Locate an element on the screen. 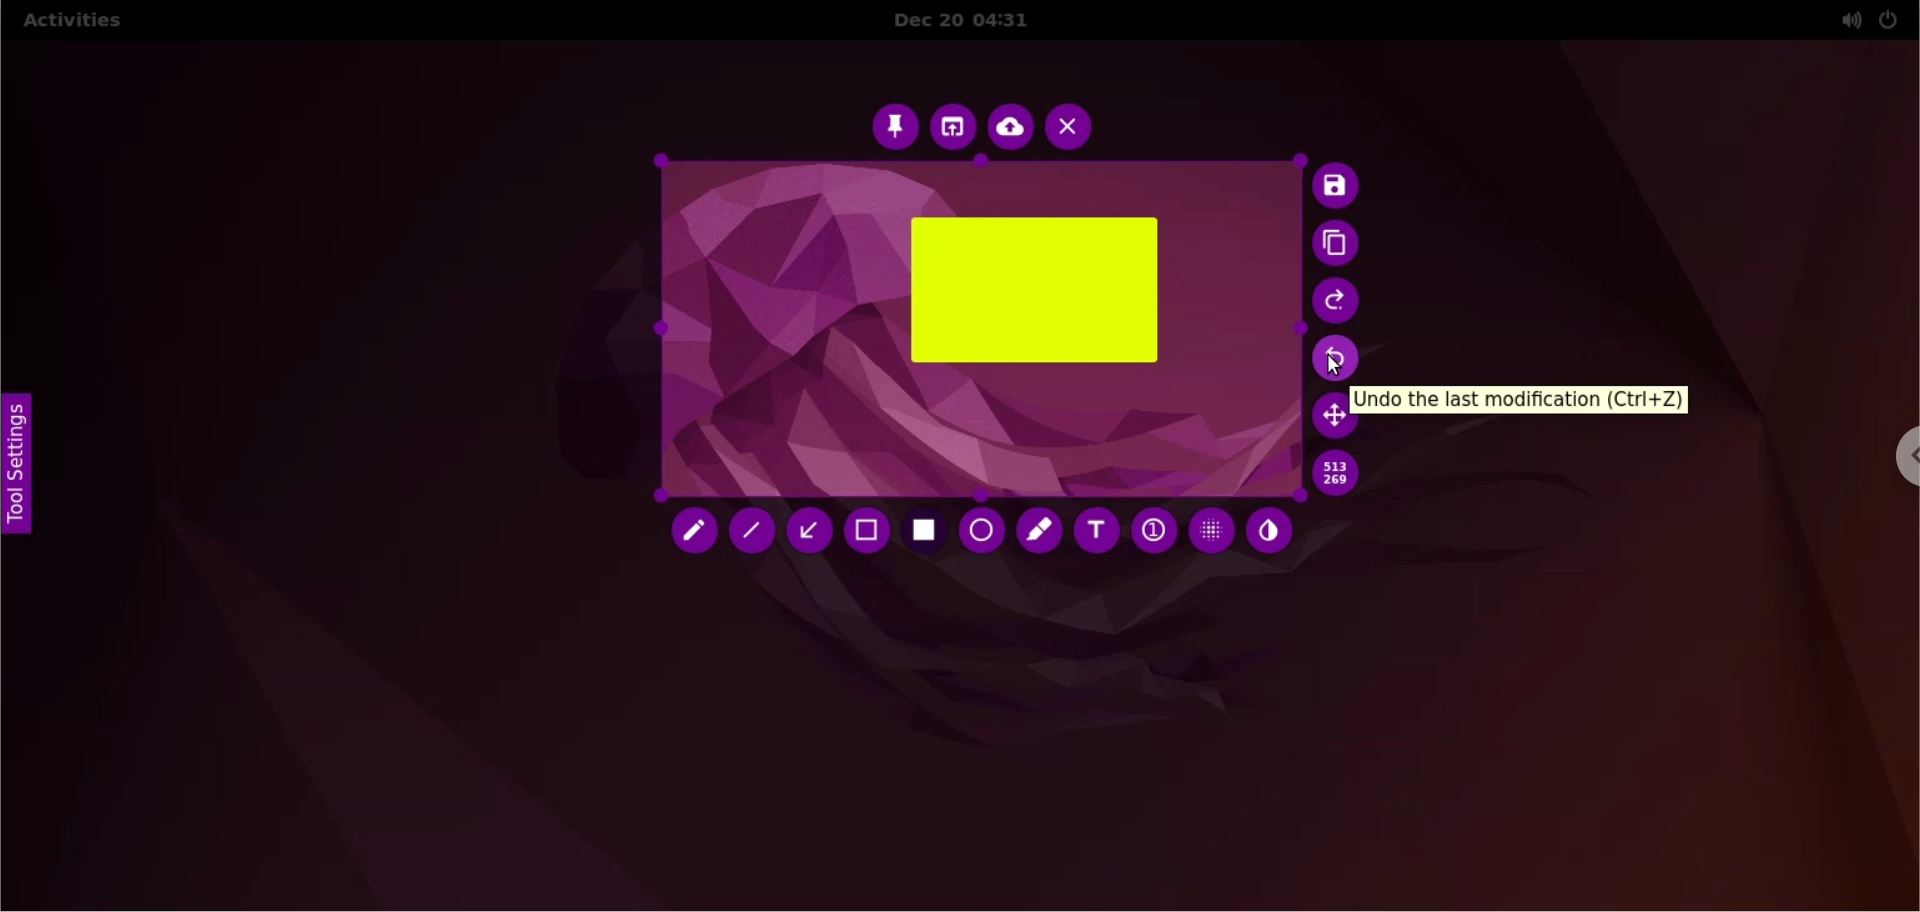 This screenshot has height=912, width=1920. copy to clipboard is located at coordinates (1340, 245).